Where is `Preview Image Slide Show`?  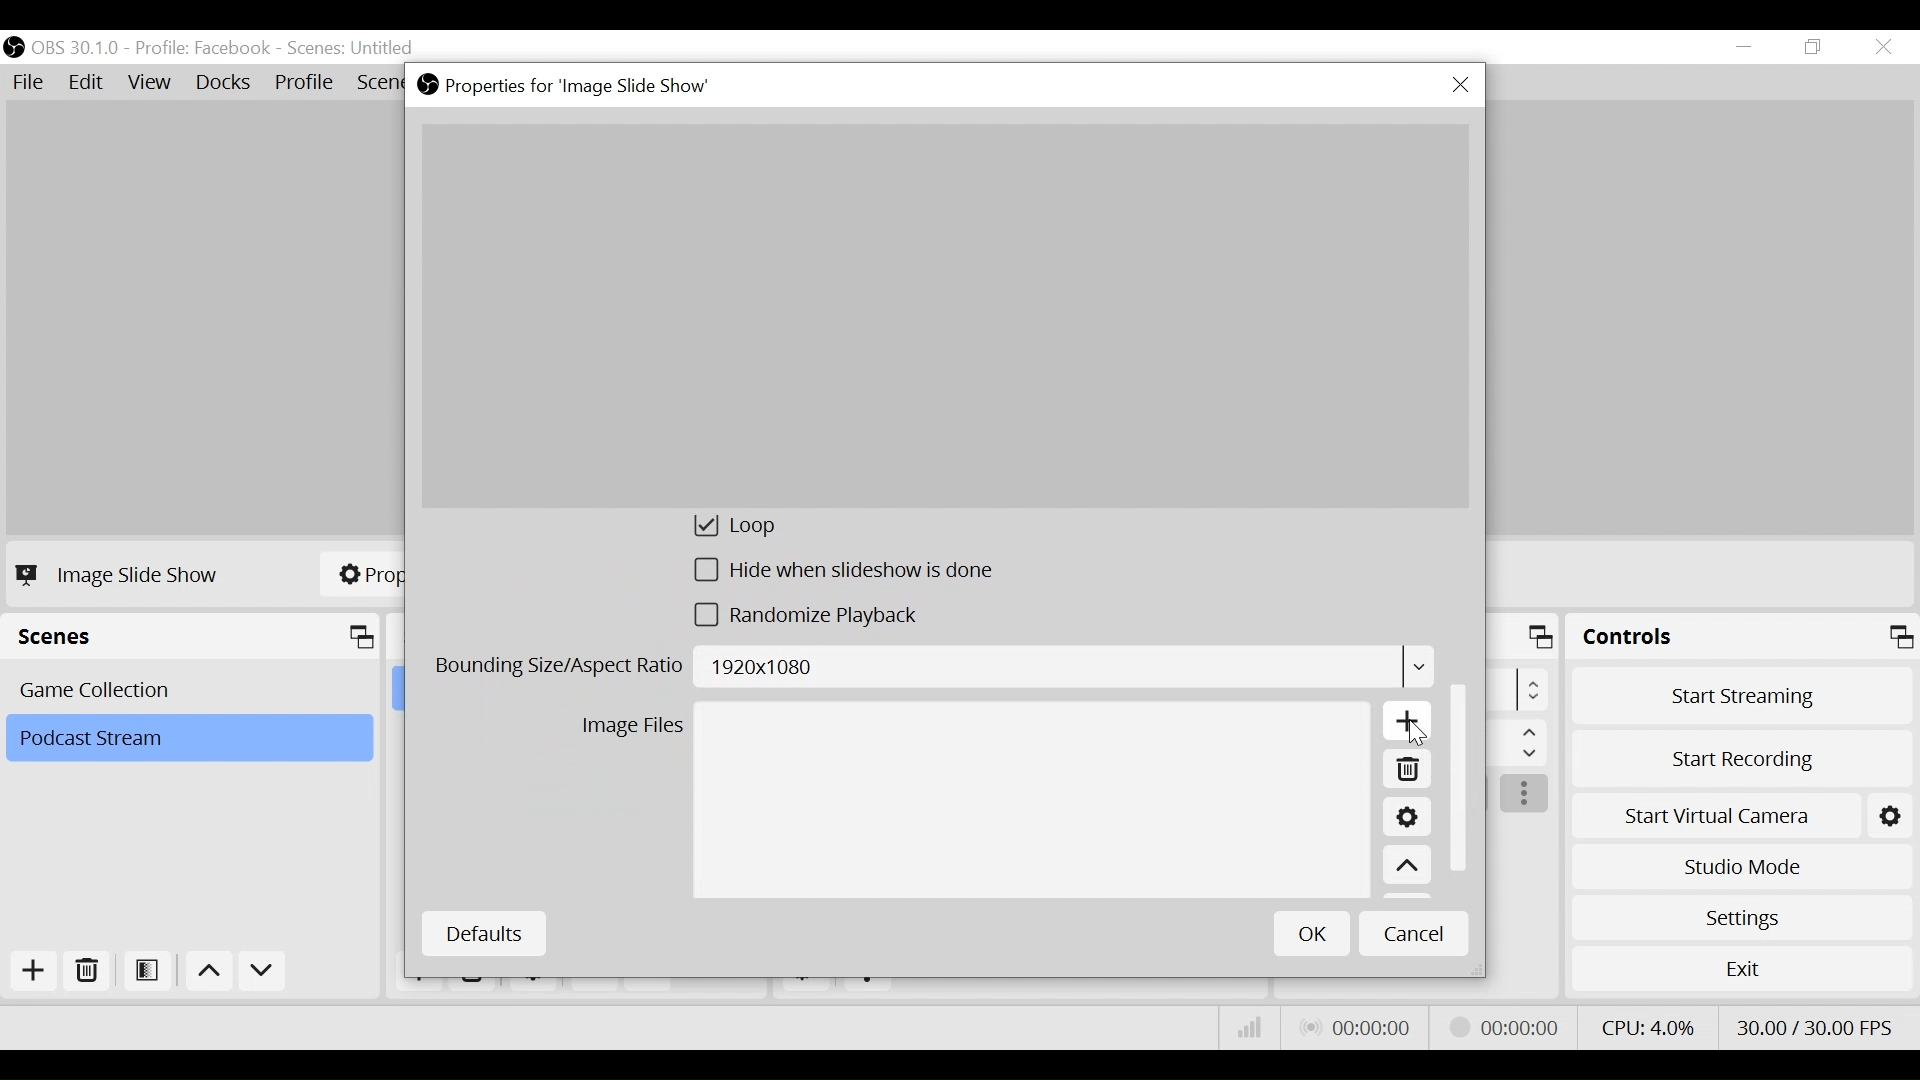 Preview Image Slide Show is located at coordinates (944, 316).